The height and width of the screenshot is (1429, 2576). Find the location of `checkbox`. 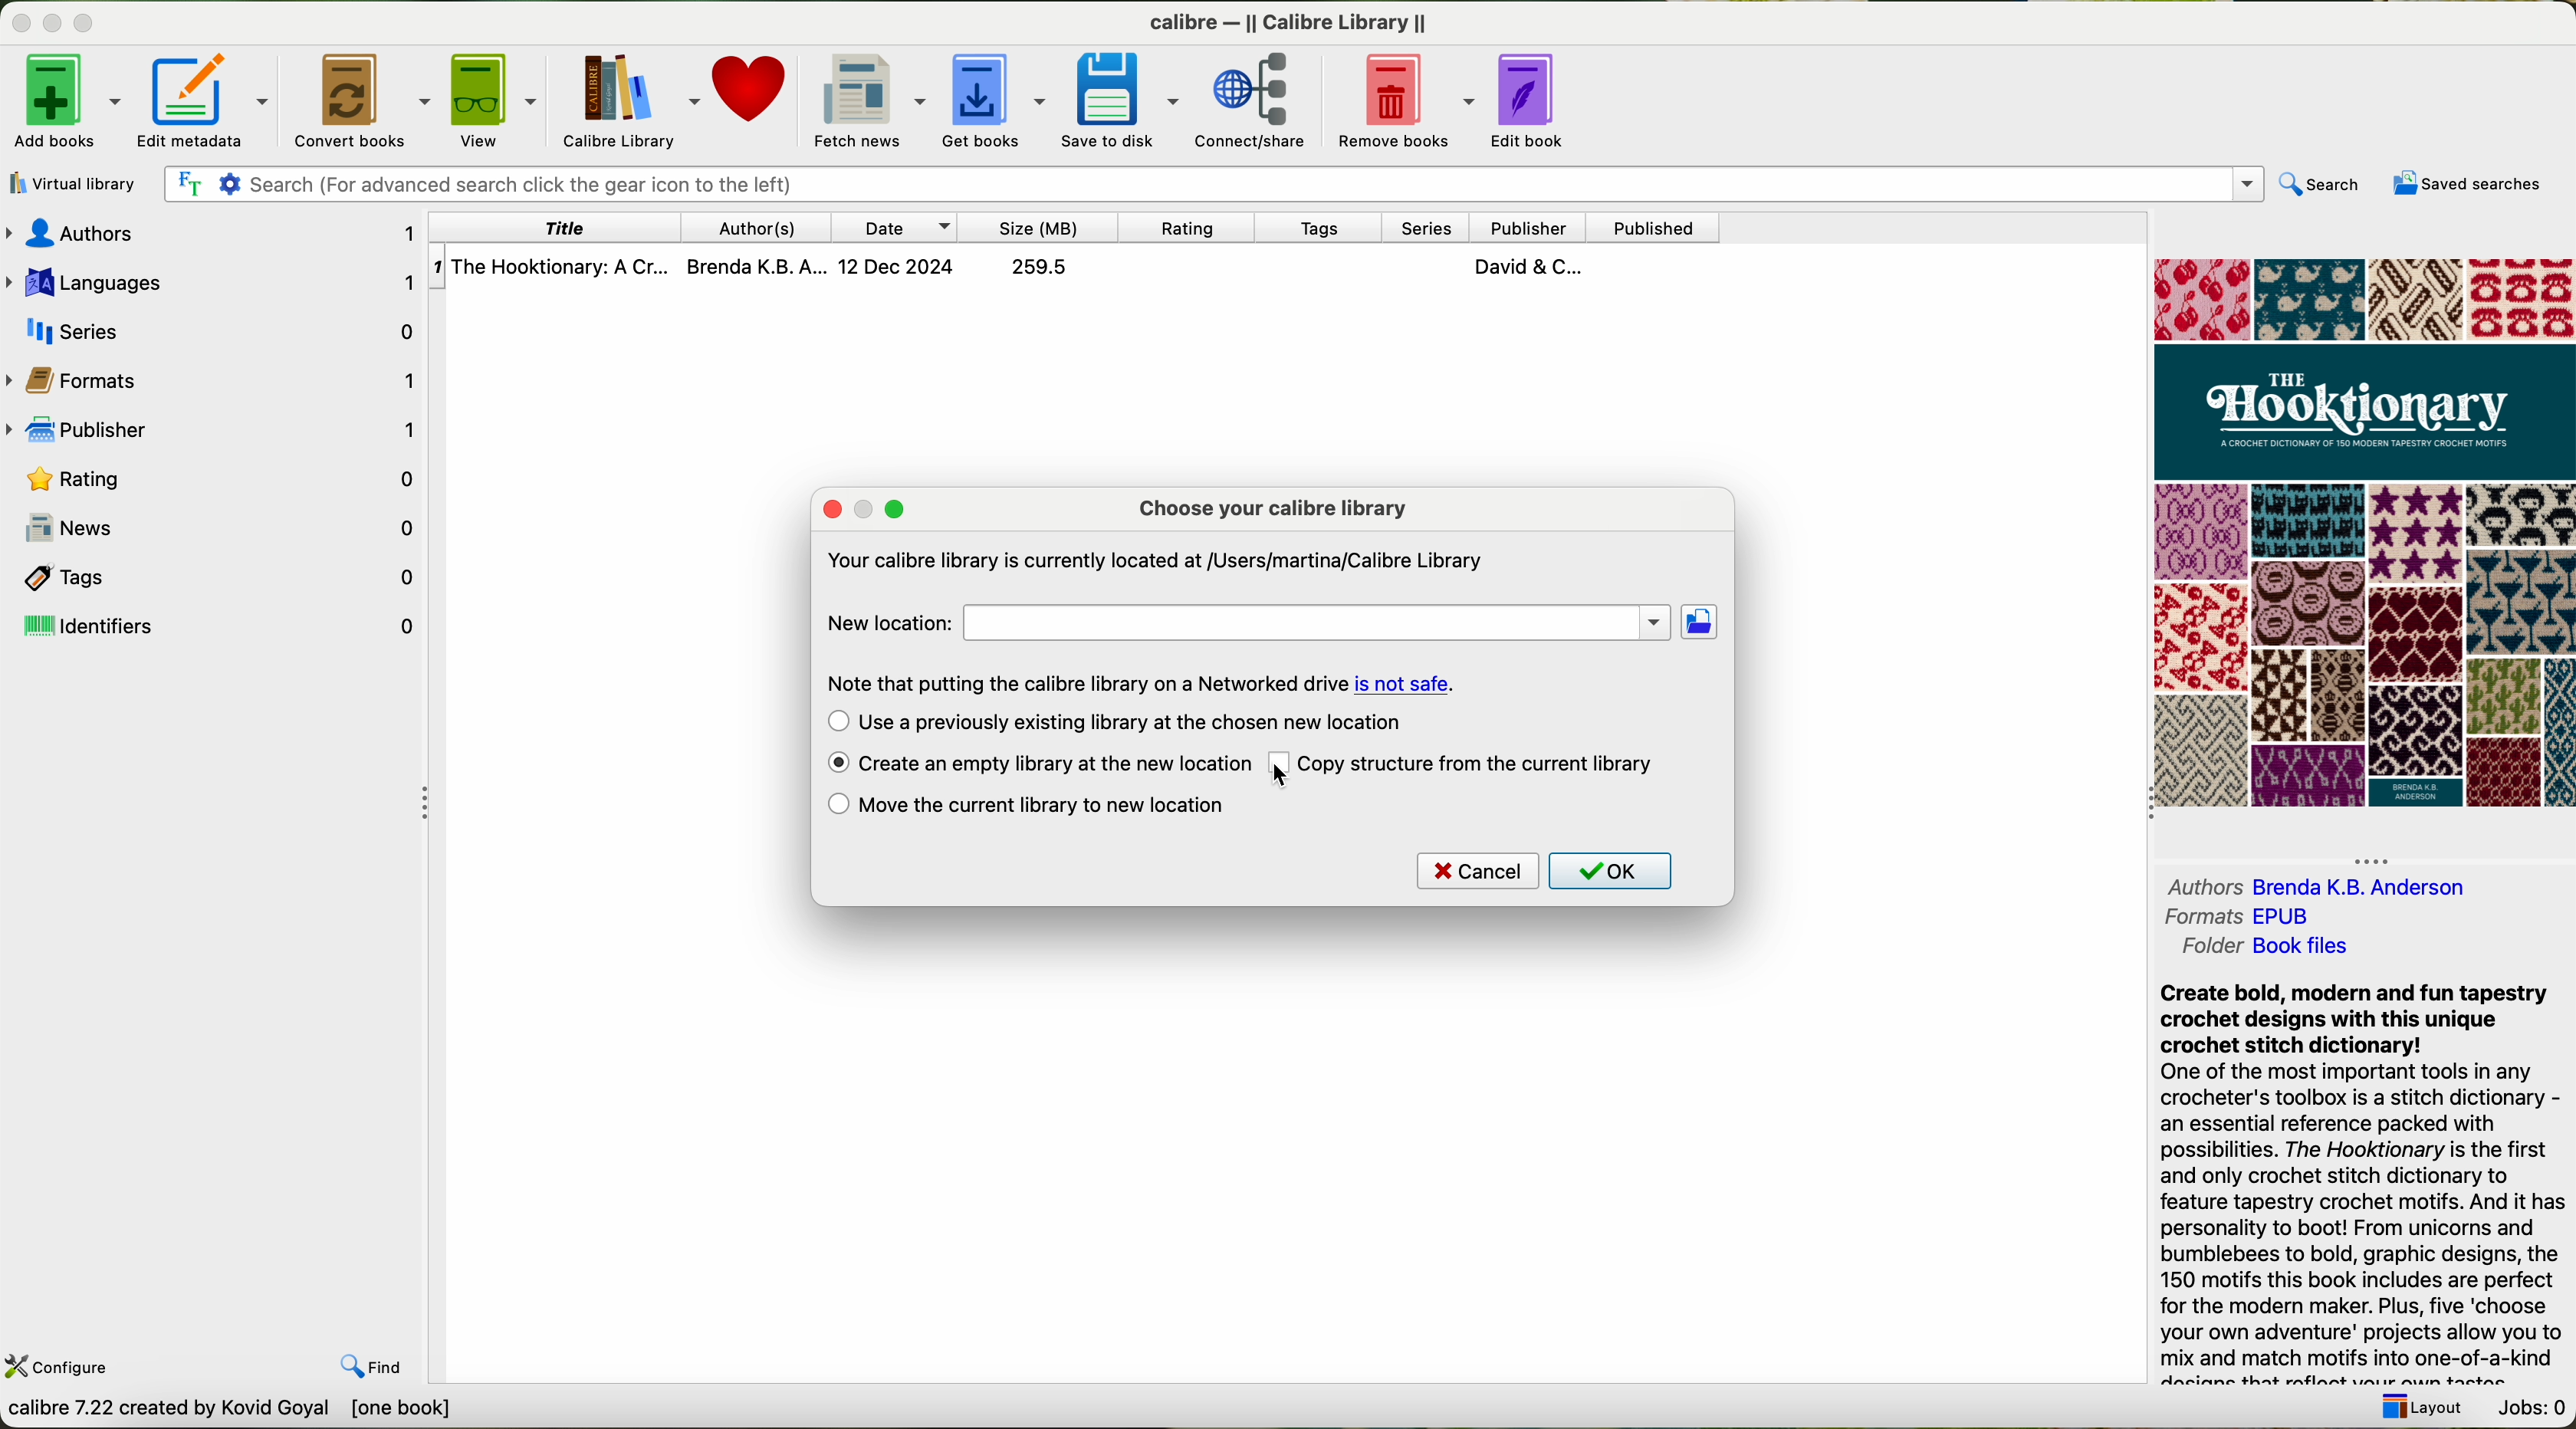

checkbox is located at coordinates (834, 806).